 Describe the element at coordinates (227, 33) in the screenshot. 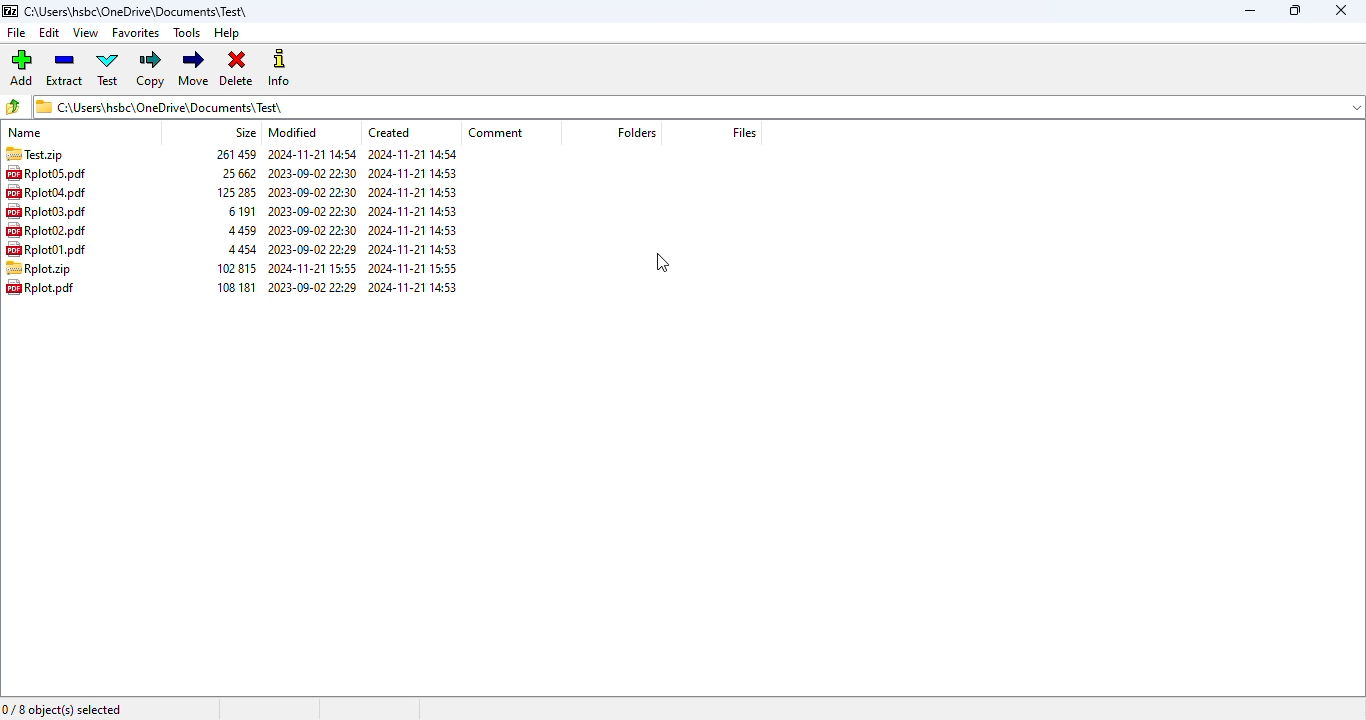

I see `help` at that location.